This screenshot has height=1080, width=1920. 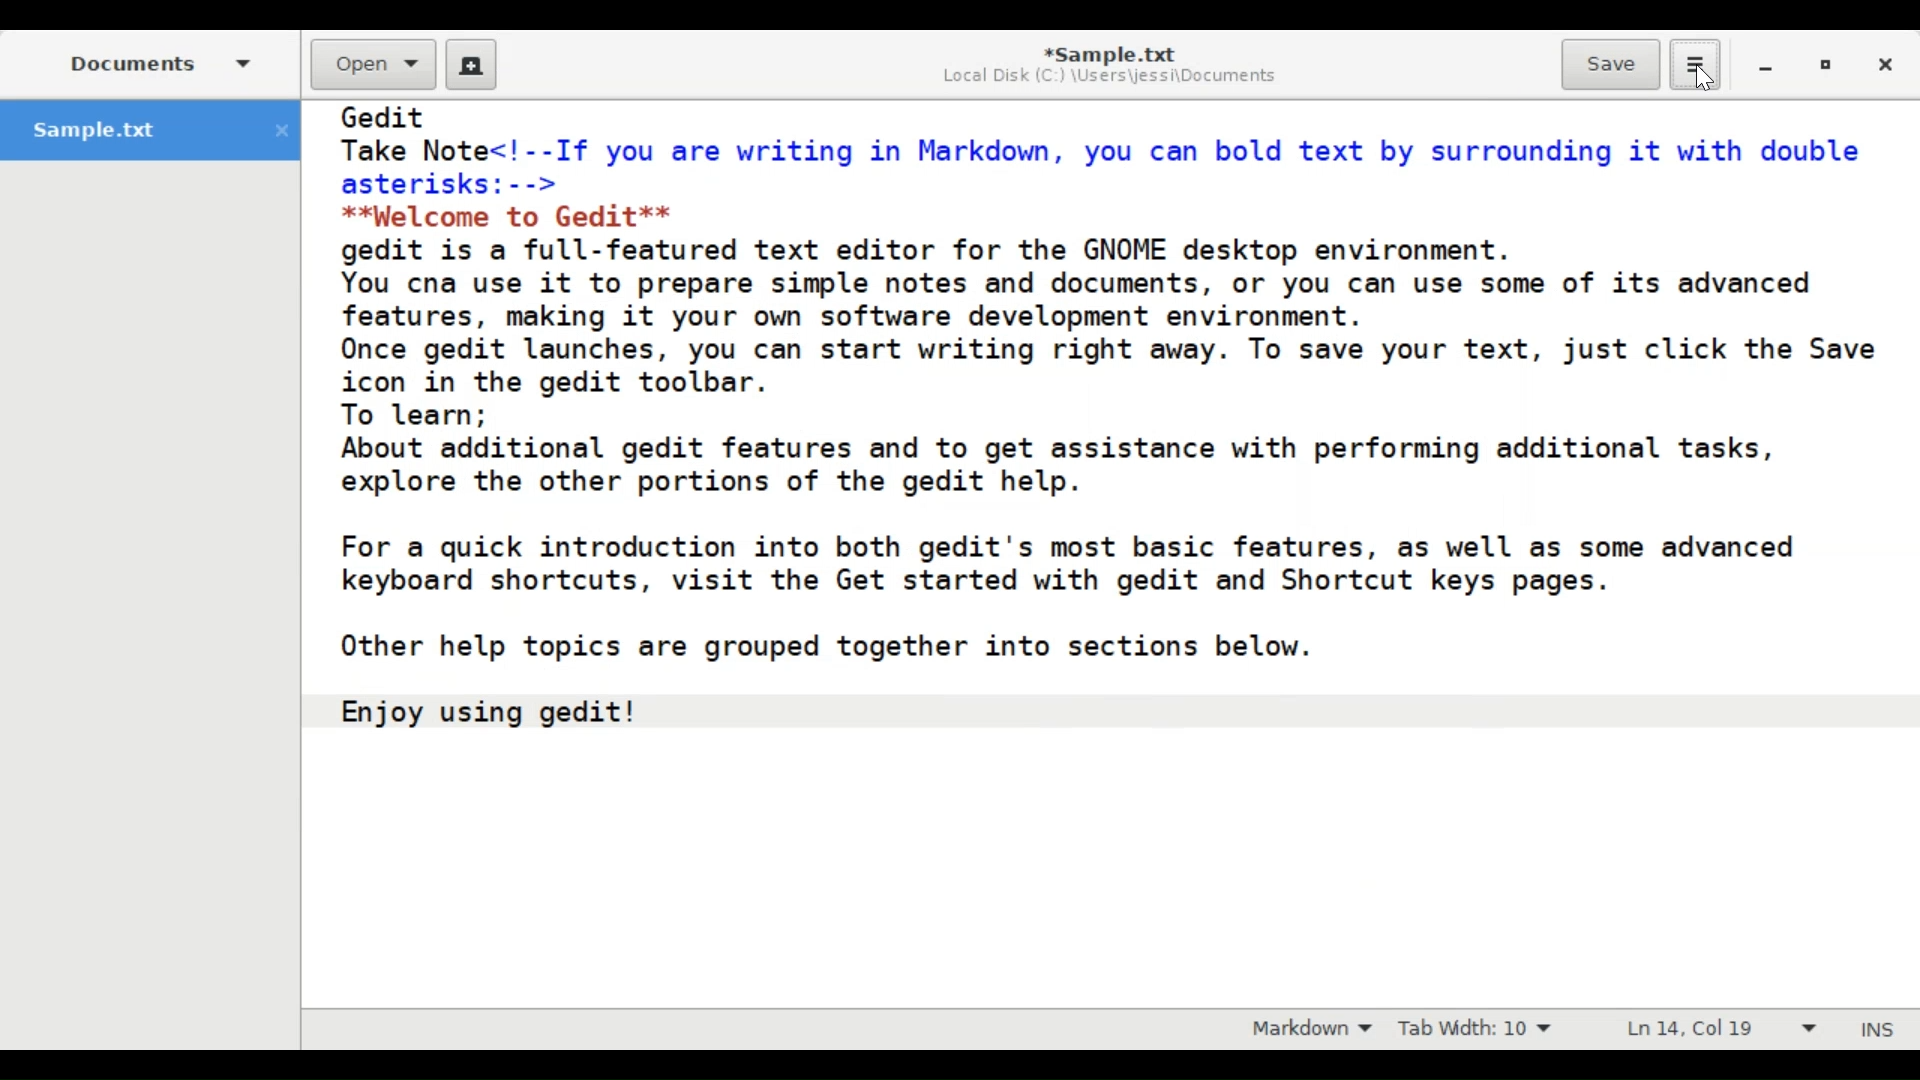 I want to click on Cursor, so click(x=1699, y=79).